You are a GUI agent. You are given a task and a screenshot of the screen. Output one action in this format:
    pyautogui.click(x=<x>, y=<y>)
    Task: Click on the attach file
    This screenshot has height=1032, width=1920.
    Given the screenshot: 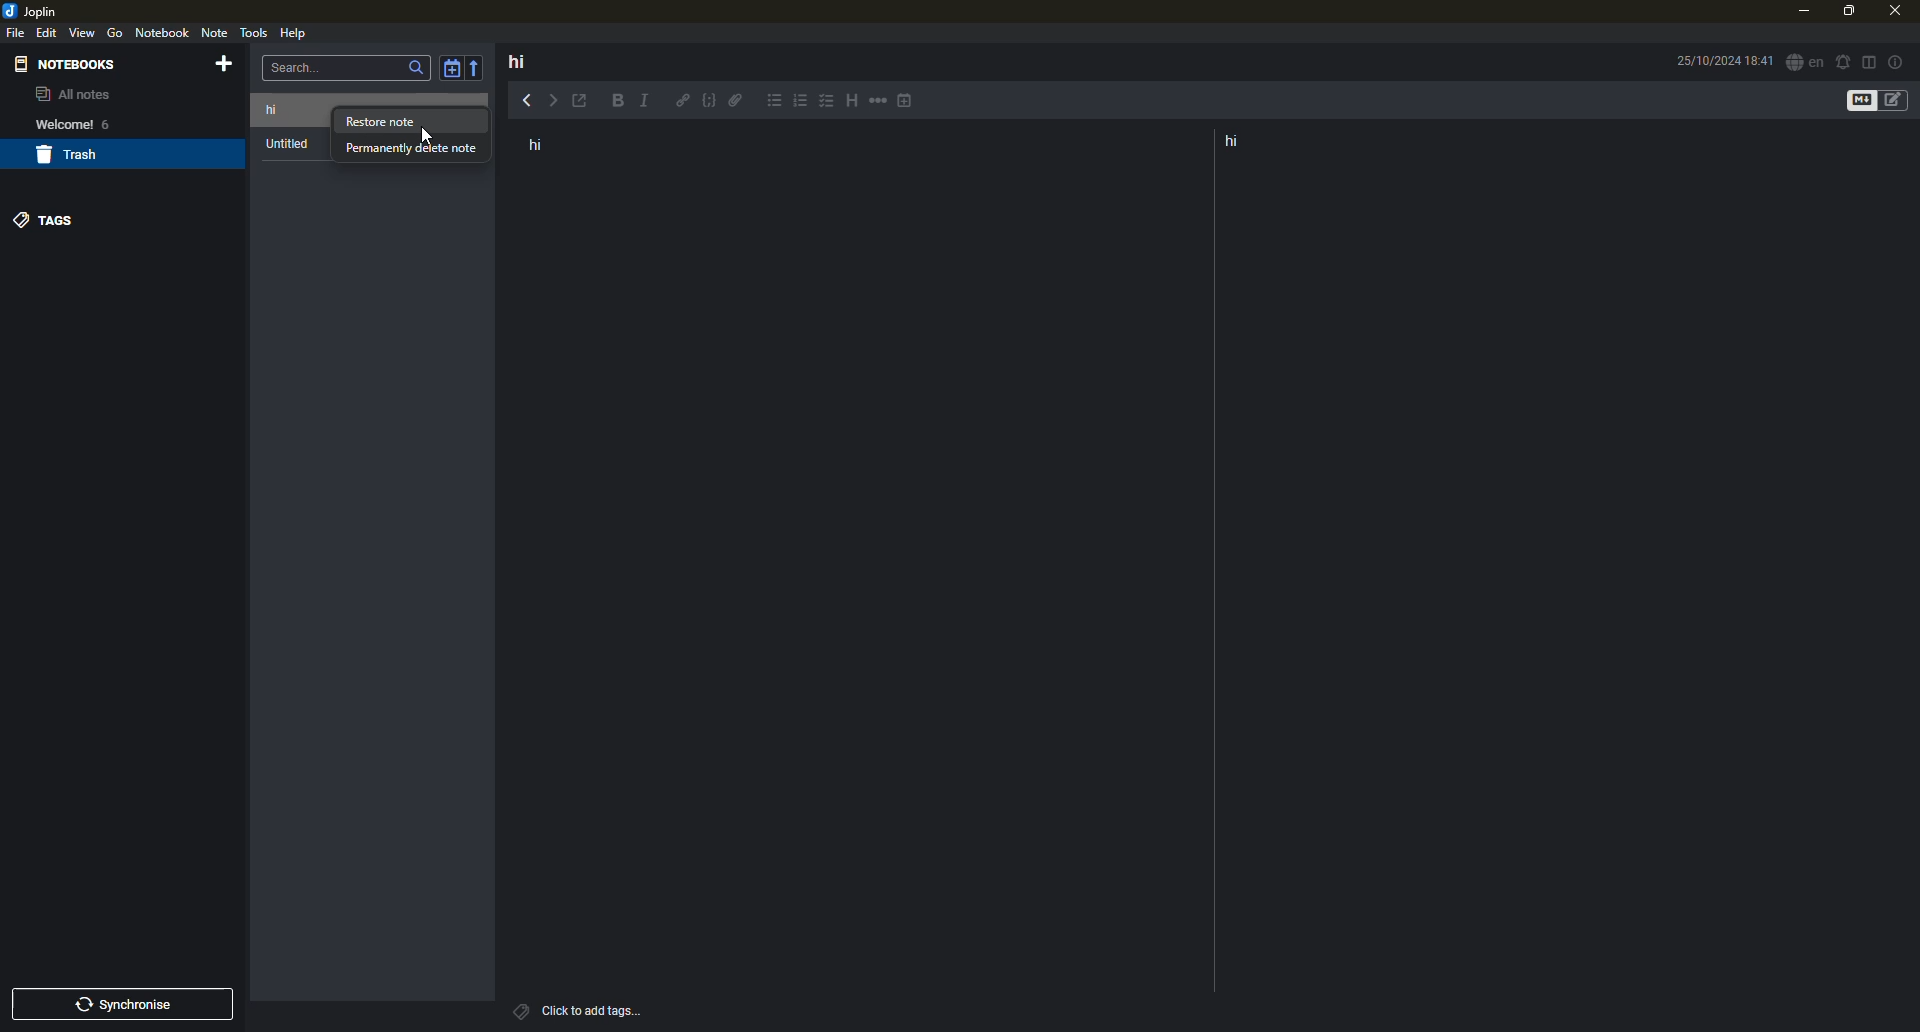 What is the action you would take?
    pyautogui.click(x=738, y=104)
    